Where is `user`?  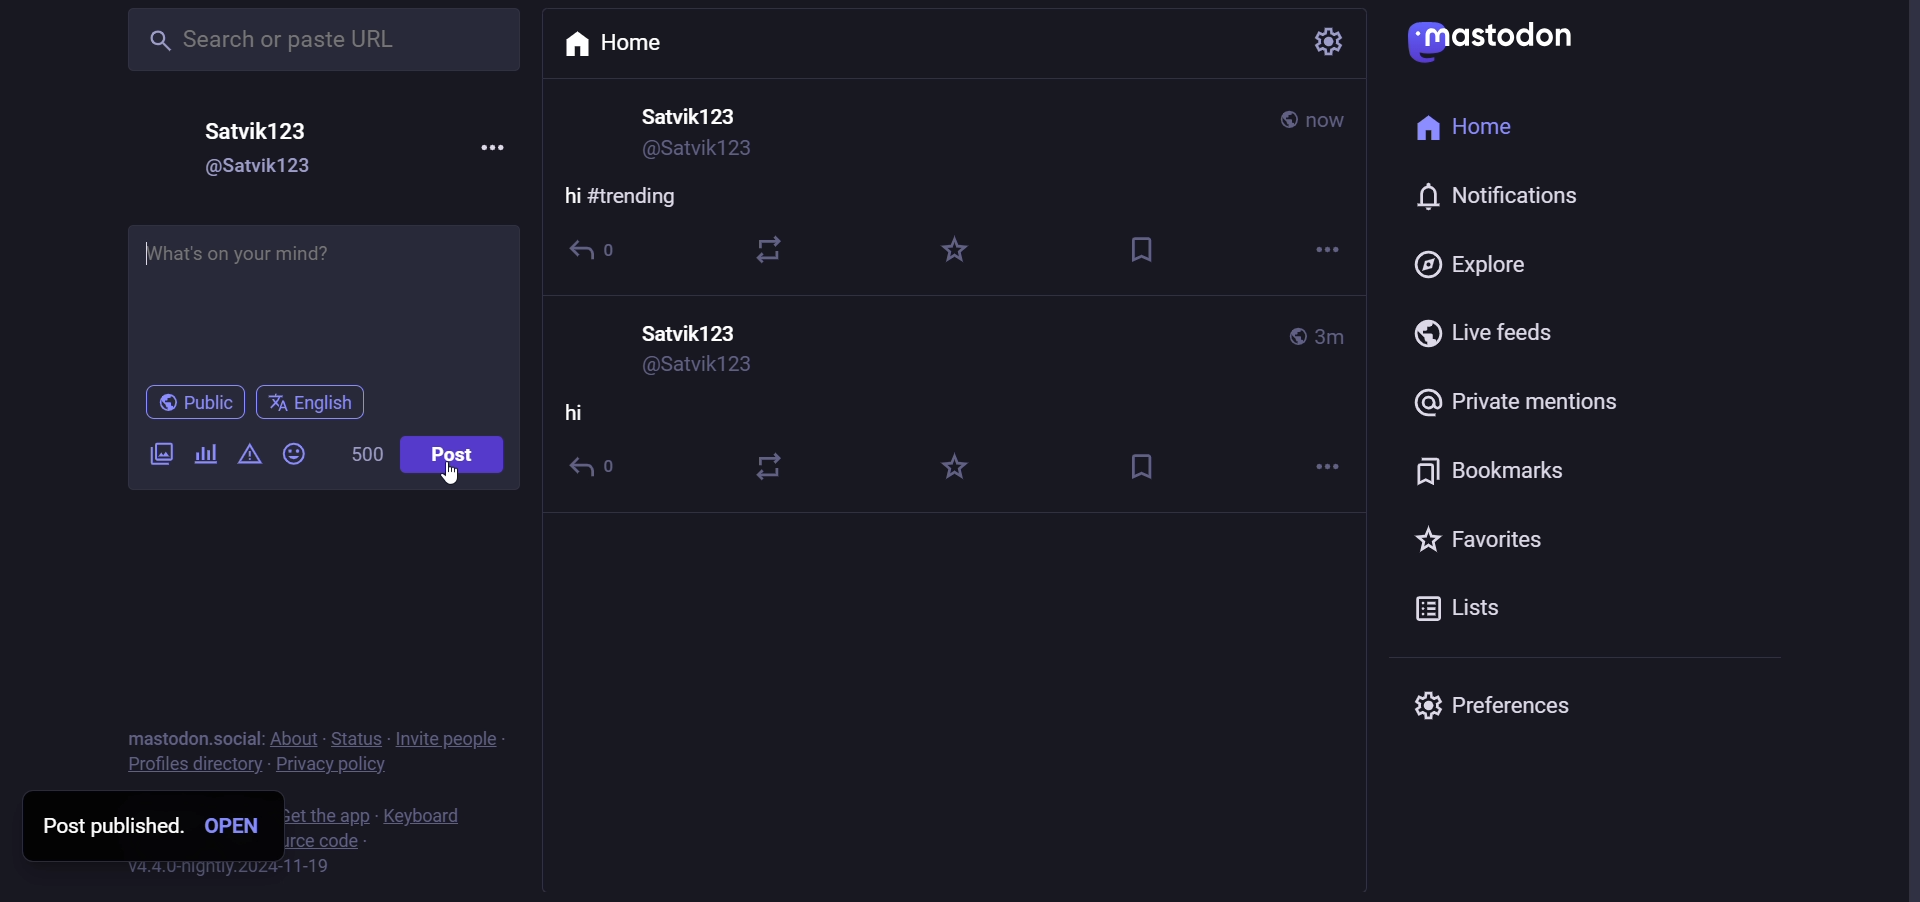 user is located at coordinates (691, 331).